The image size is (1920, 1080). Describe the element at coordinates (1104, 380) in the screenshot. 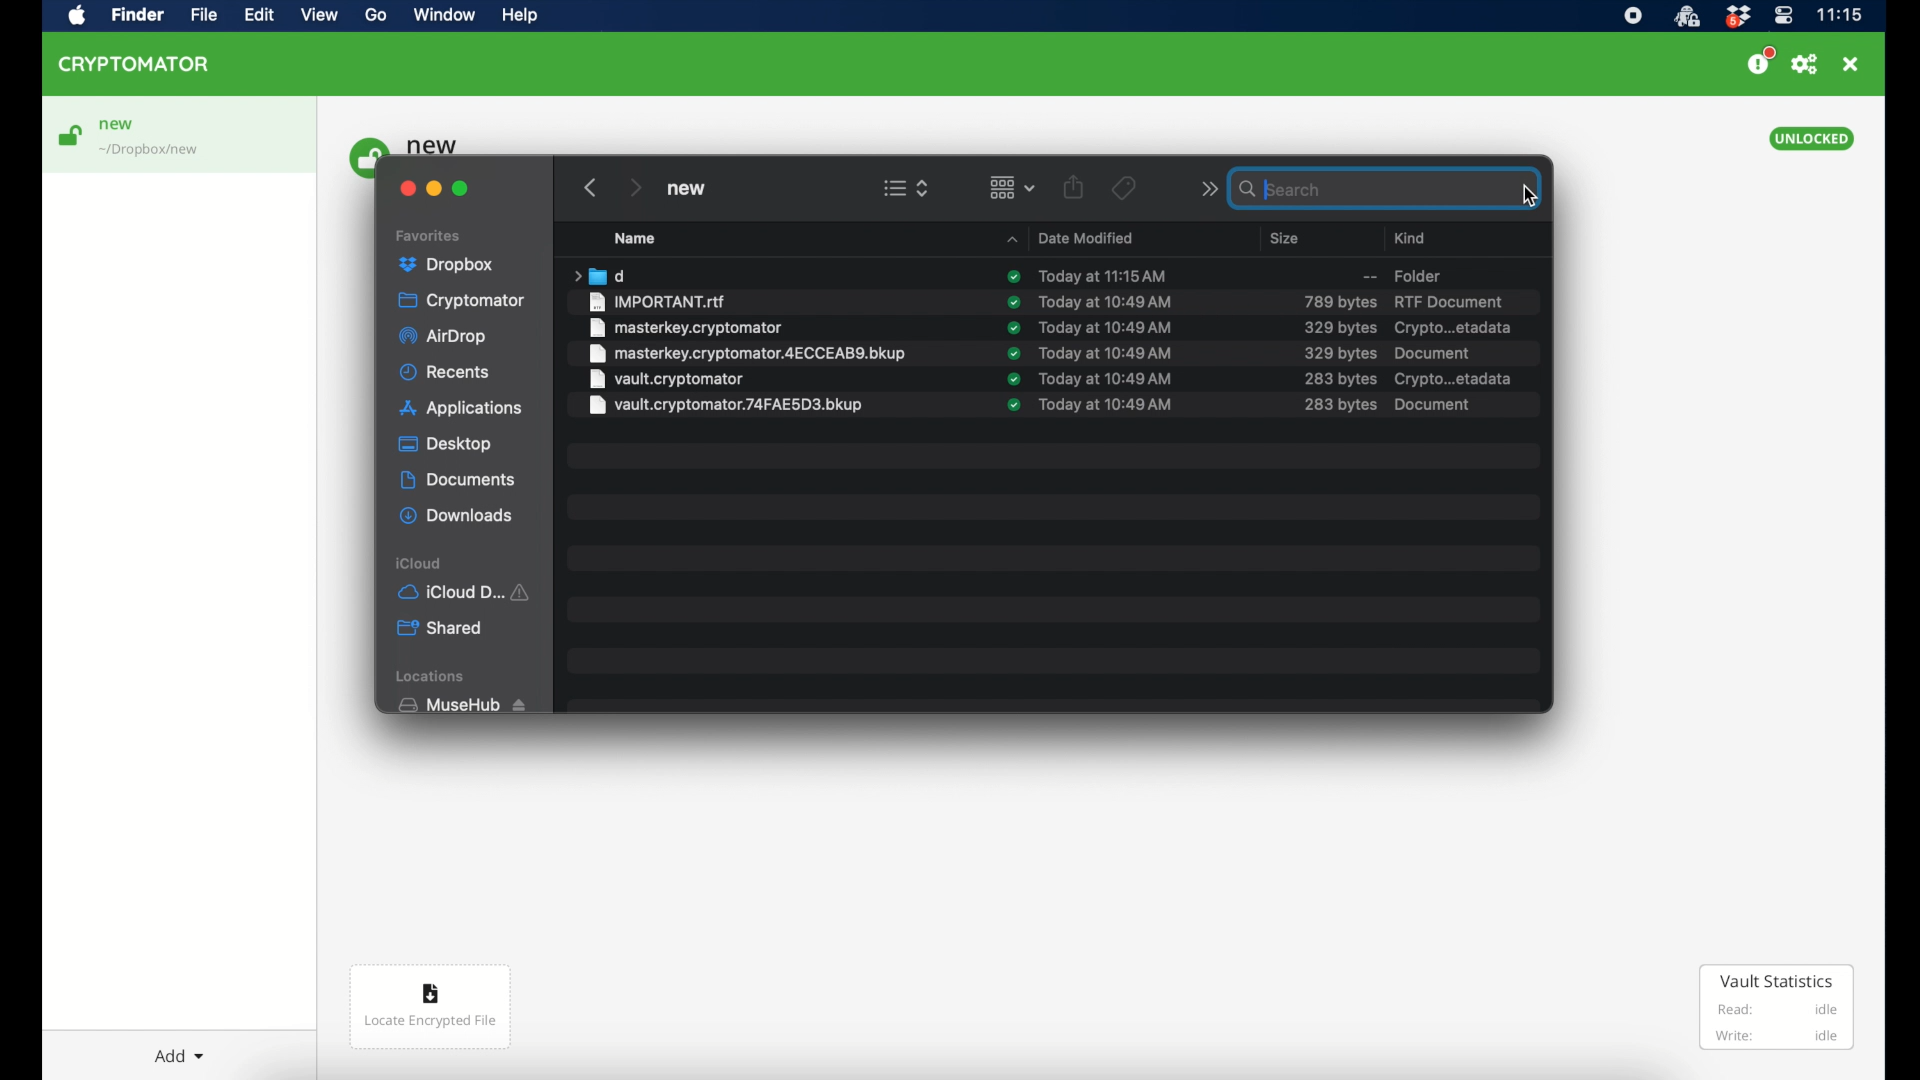

I see `date` at that location.